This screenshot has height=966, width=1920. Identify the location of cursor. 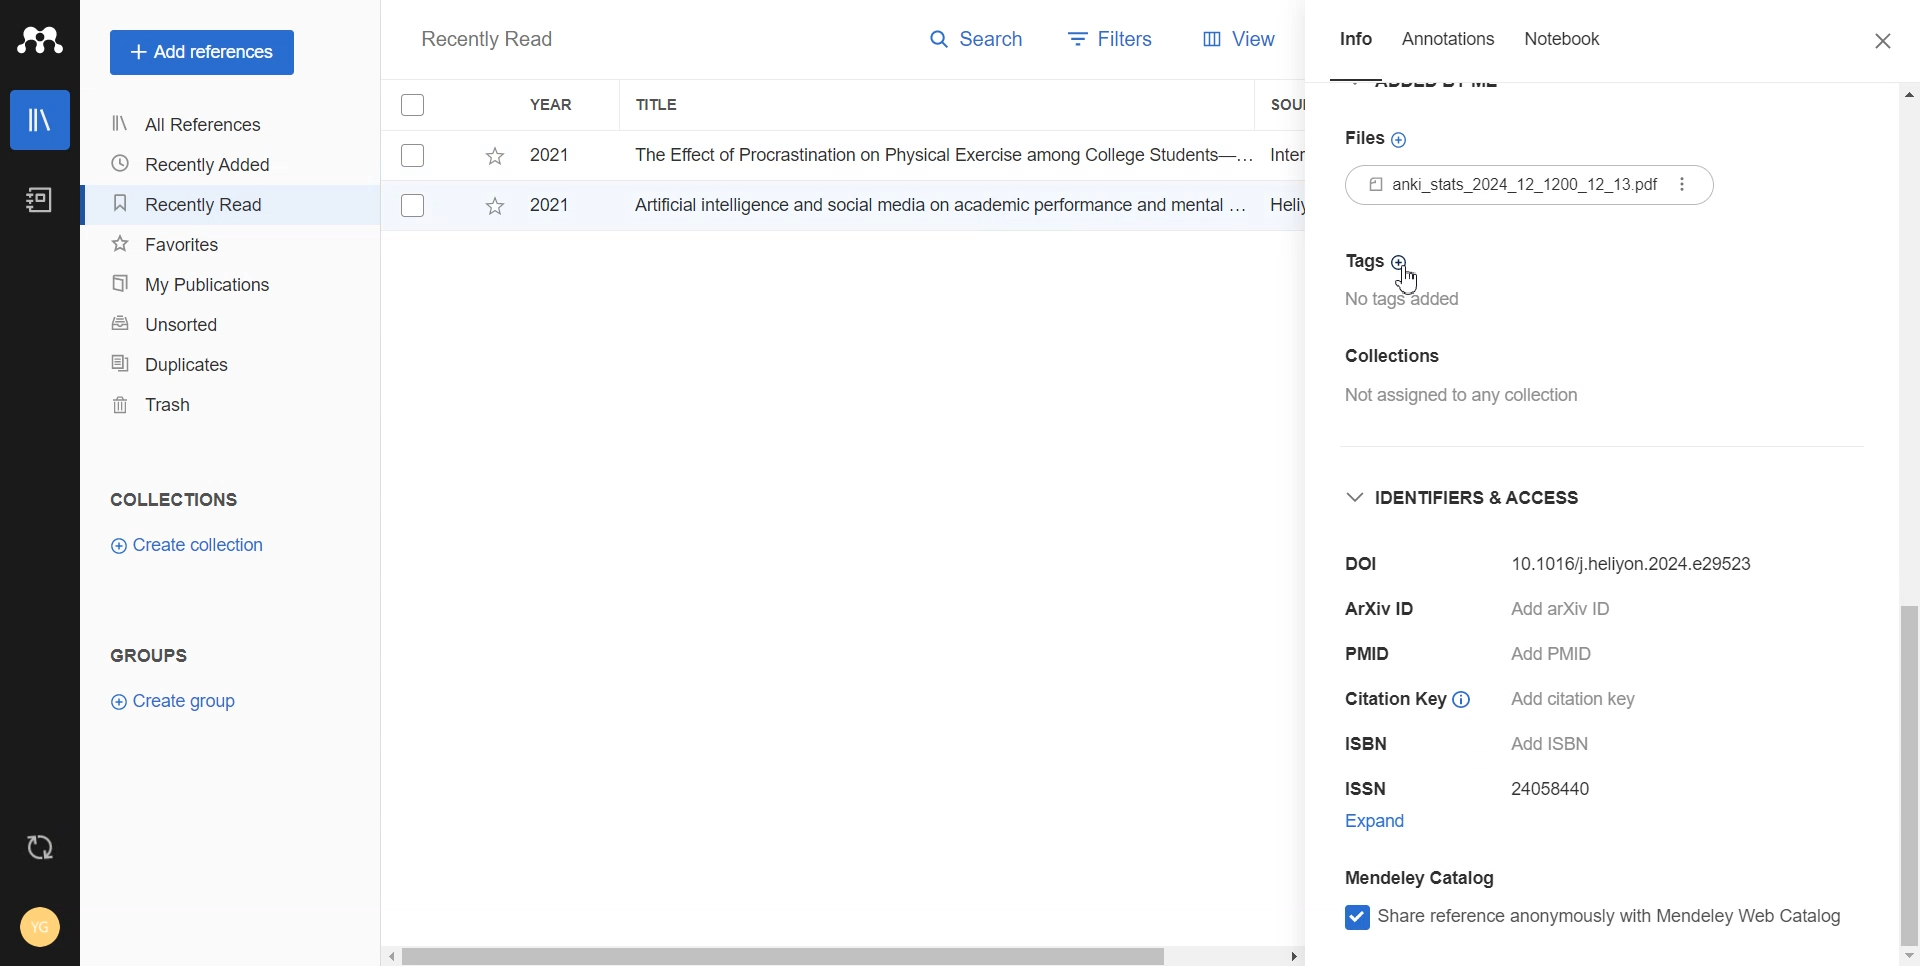
(1414, 279).